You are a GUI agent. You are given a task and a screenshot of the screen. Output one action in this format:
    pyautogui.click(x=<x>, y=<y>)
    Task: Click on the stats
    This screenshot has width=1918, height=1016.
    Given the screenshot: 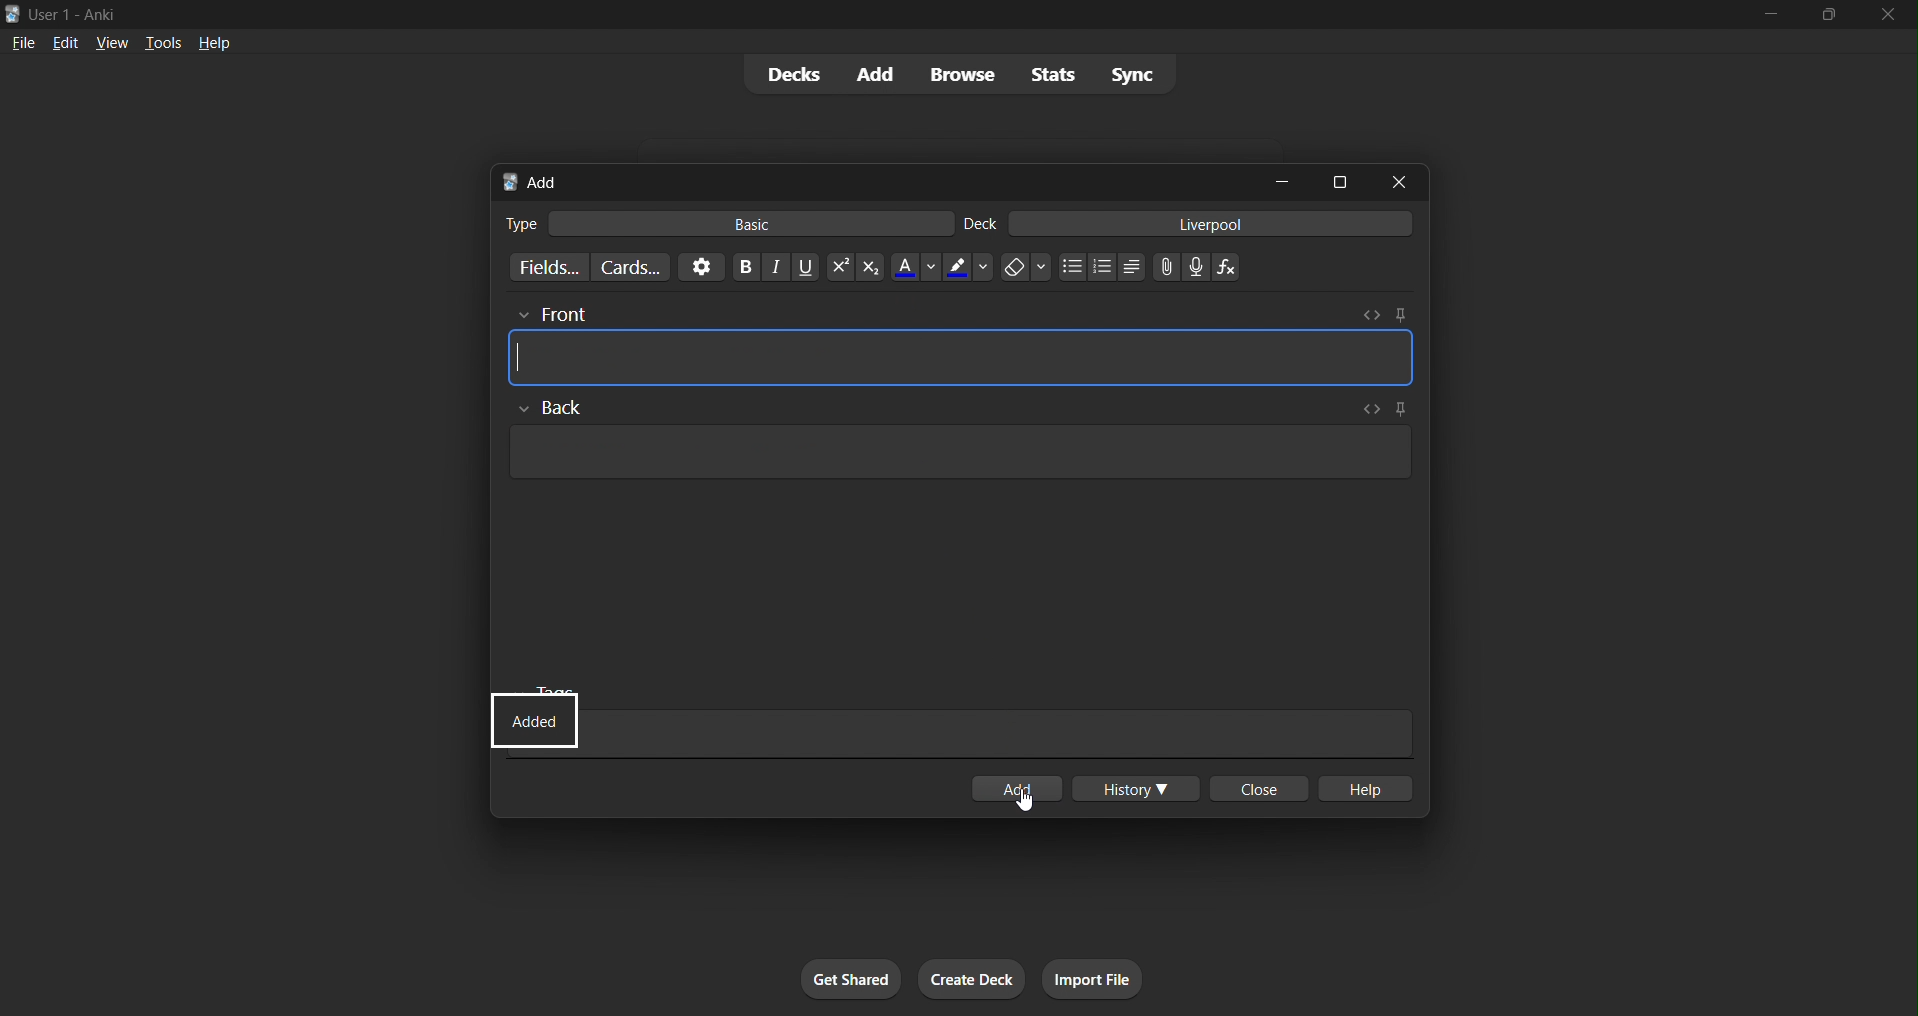 What is the action you would take?
    pyautogui.click(x=1045, y=73)
    